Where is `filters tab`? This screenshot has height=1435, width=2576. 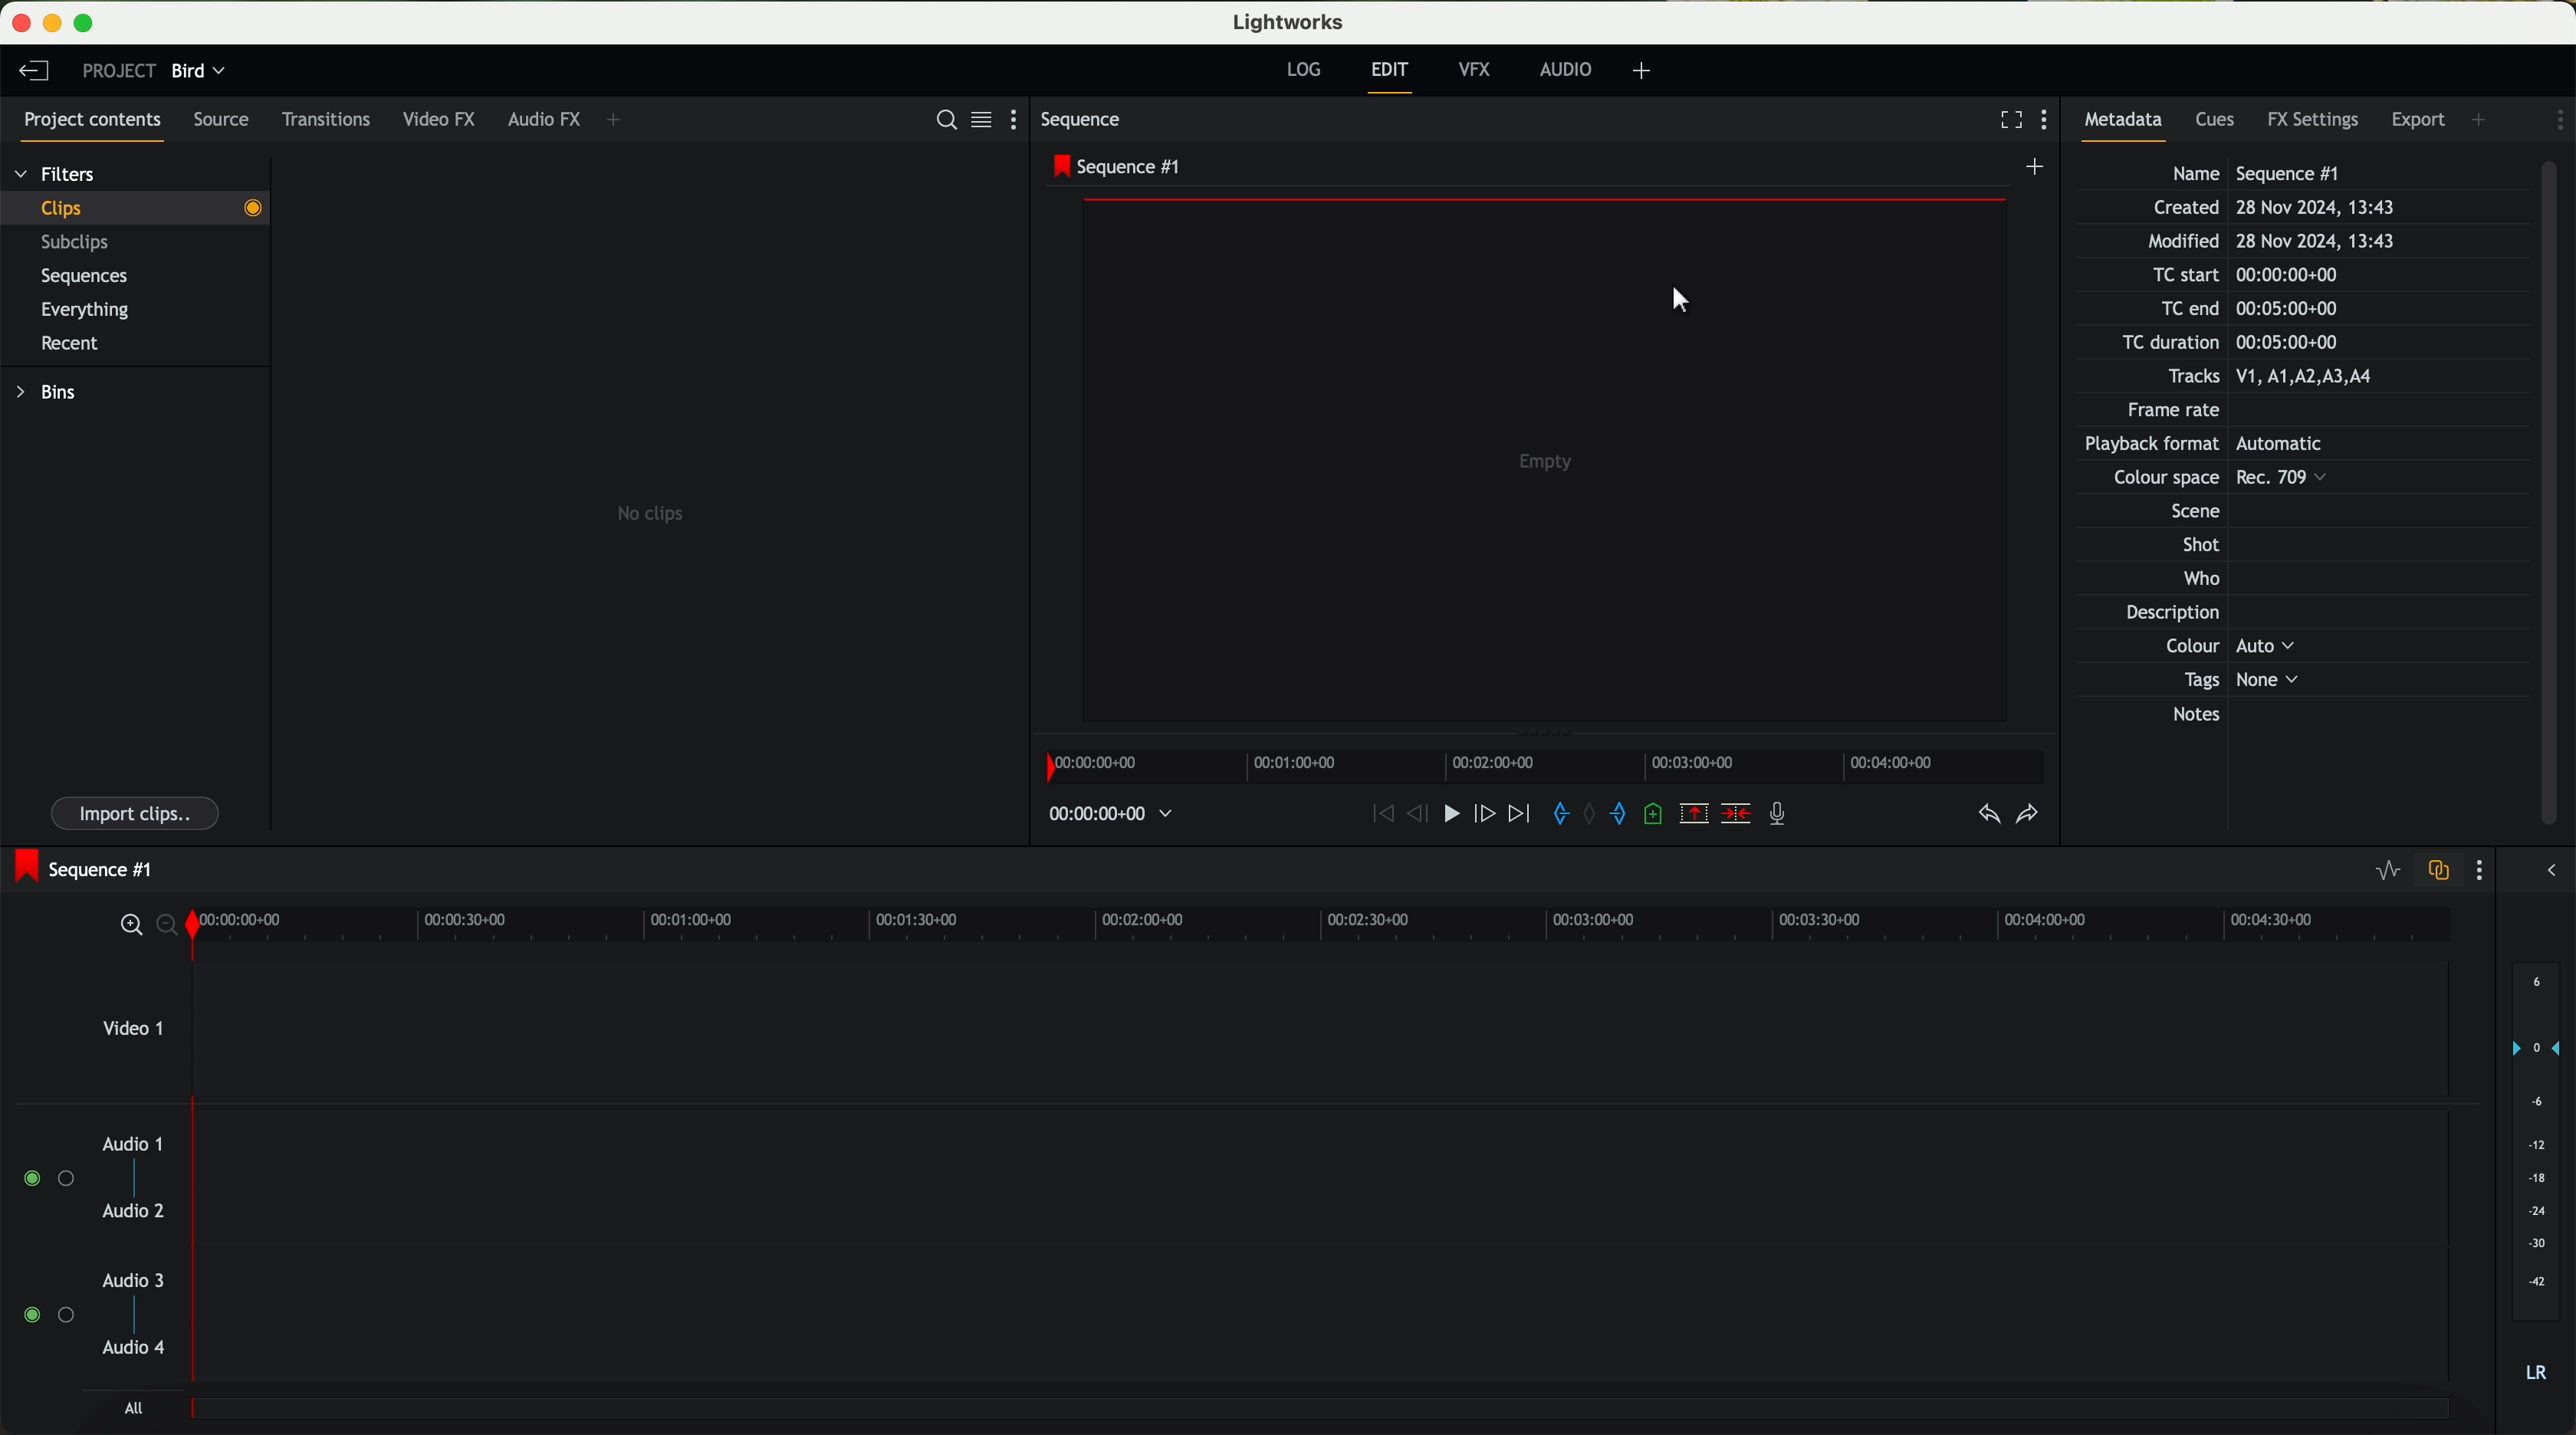
filters tab is located at coordinates (60, 170).